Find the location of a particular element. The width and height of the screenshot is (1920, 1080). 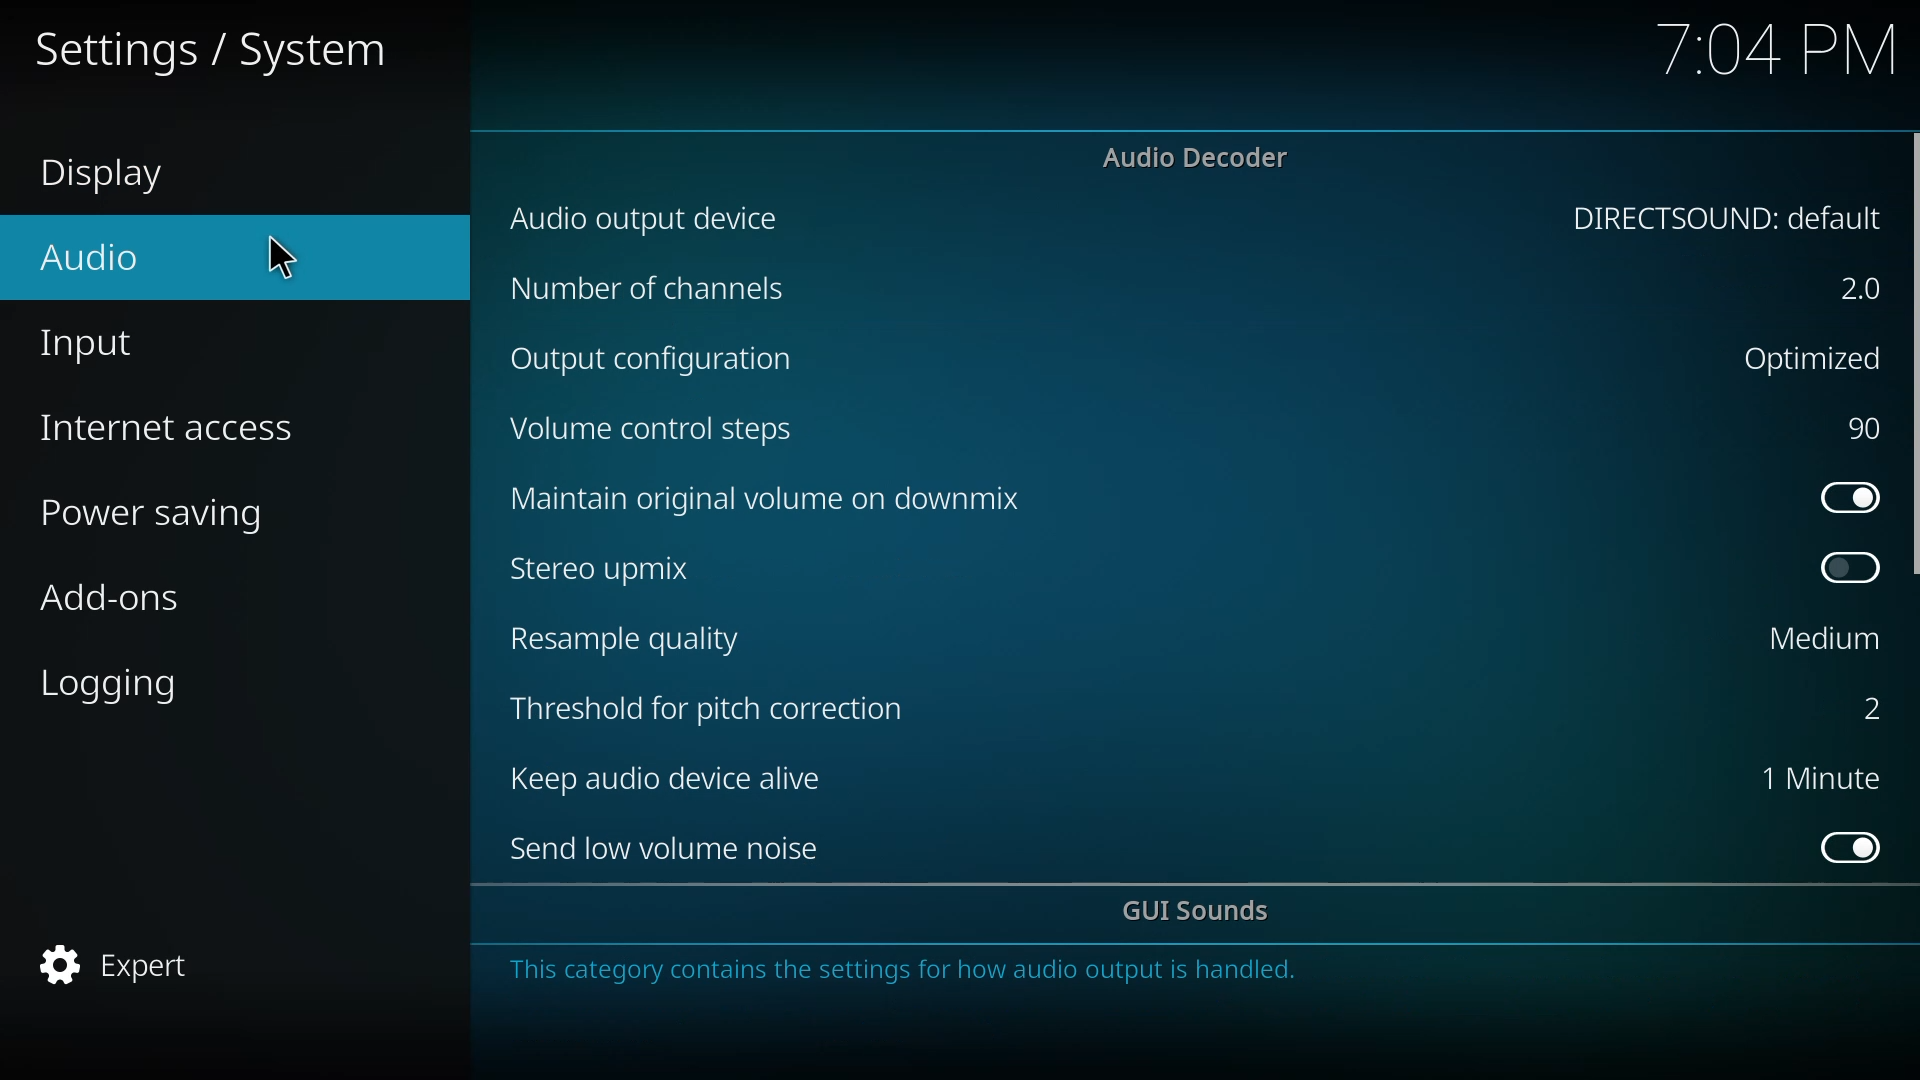

1 min is located at coordinates (1820, 777).